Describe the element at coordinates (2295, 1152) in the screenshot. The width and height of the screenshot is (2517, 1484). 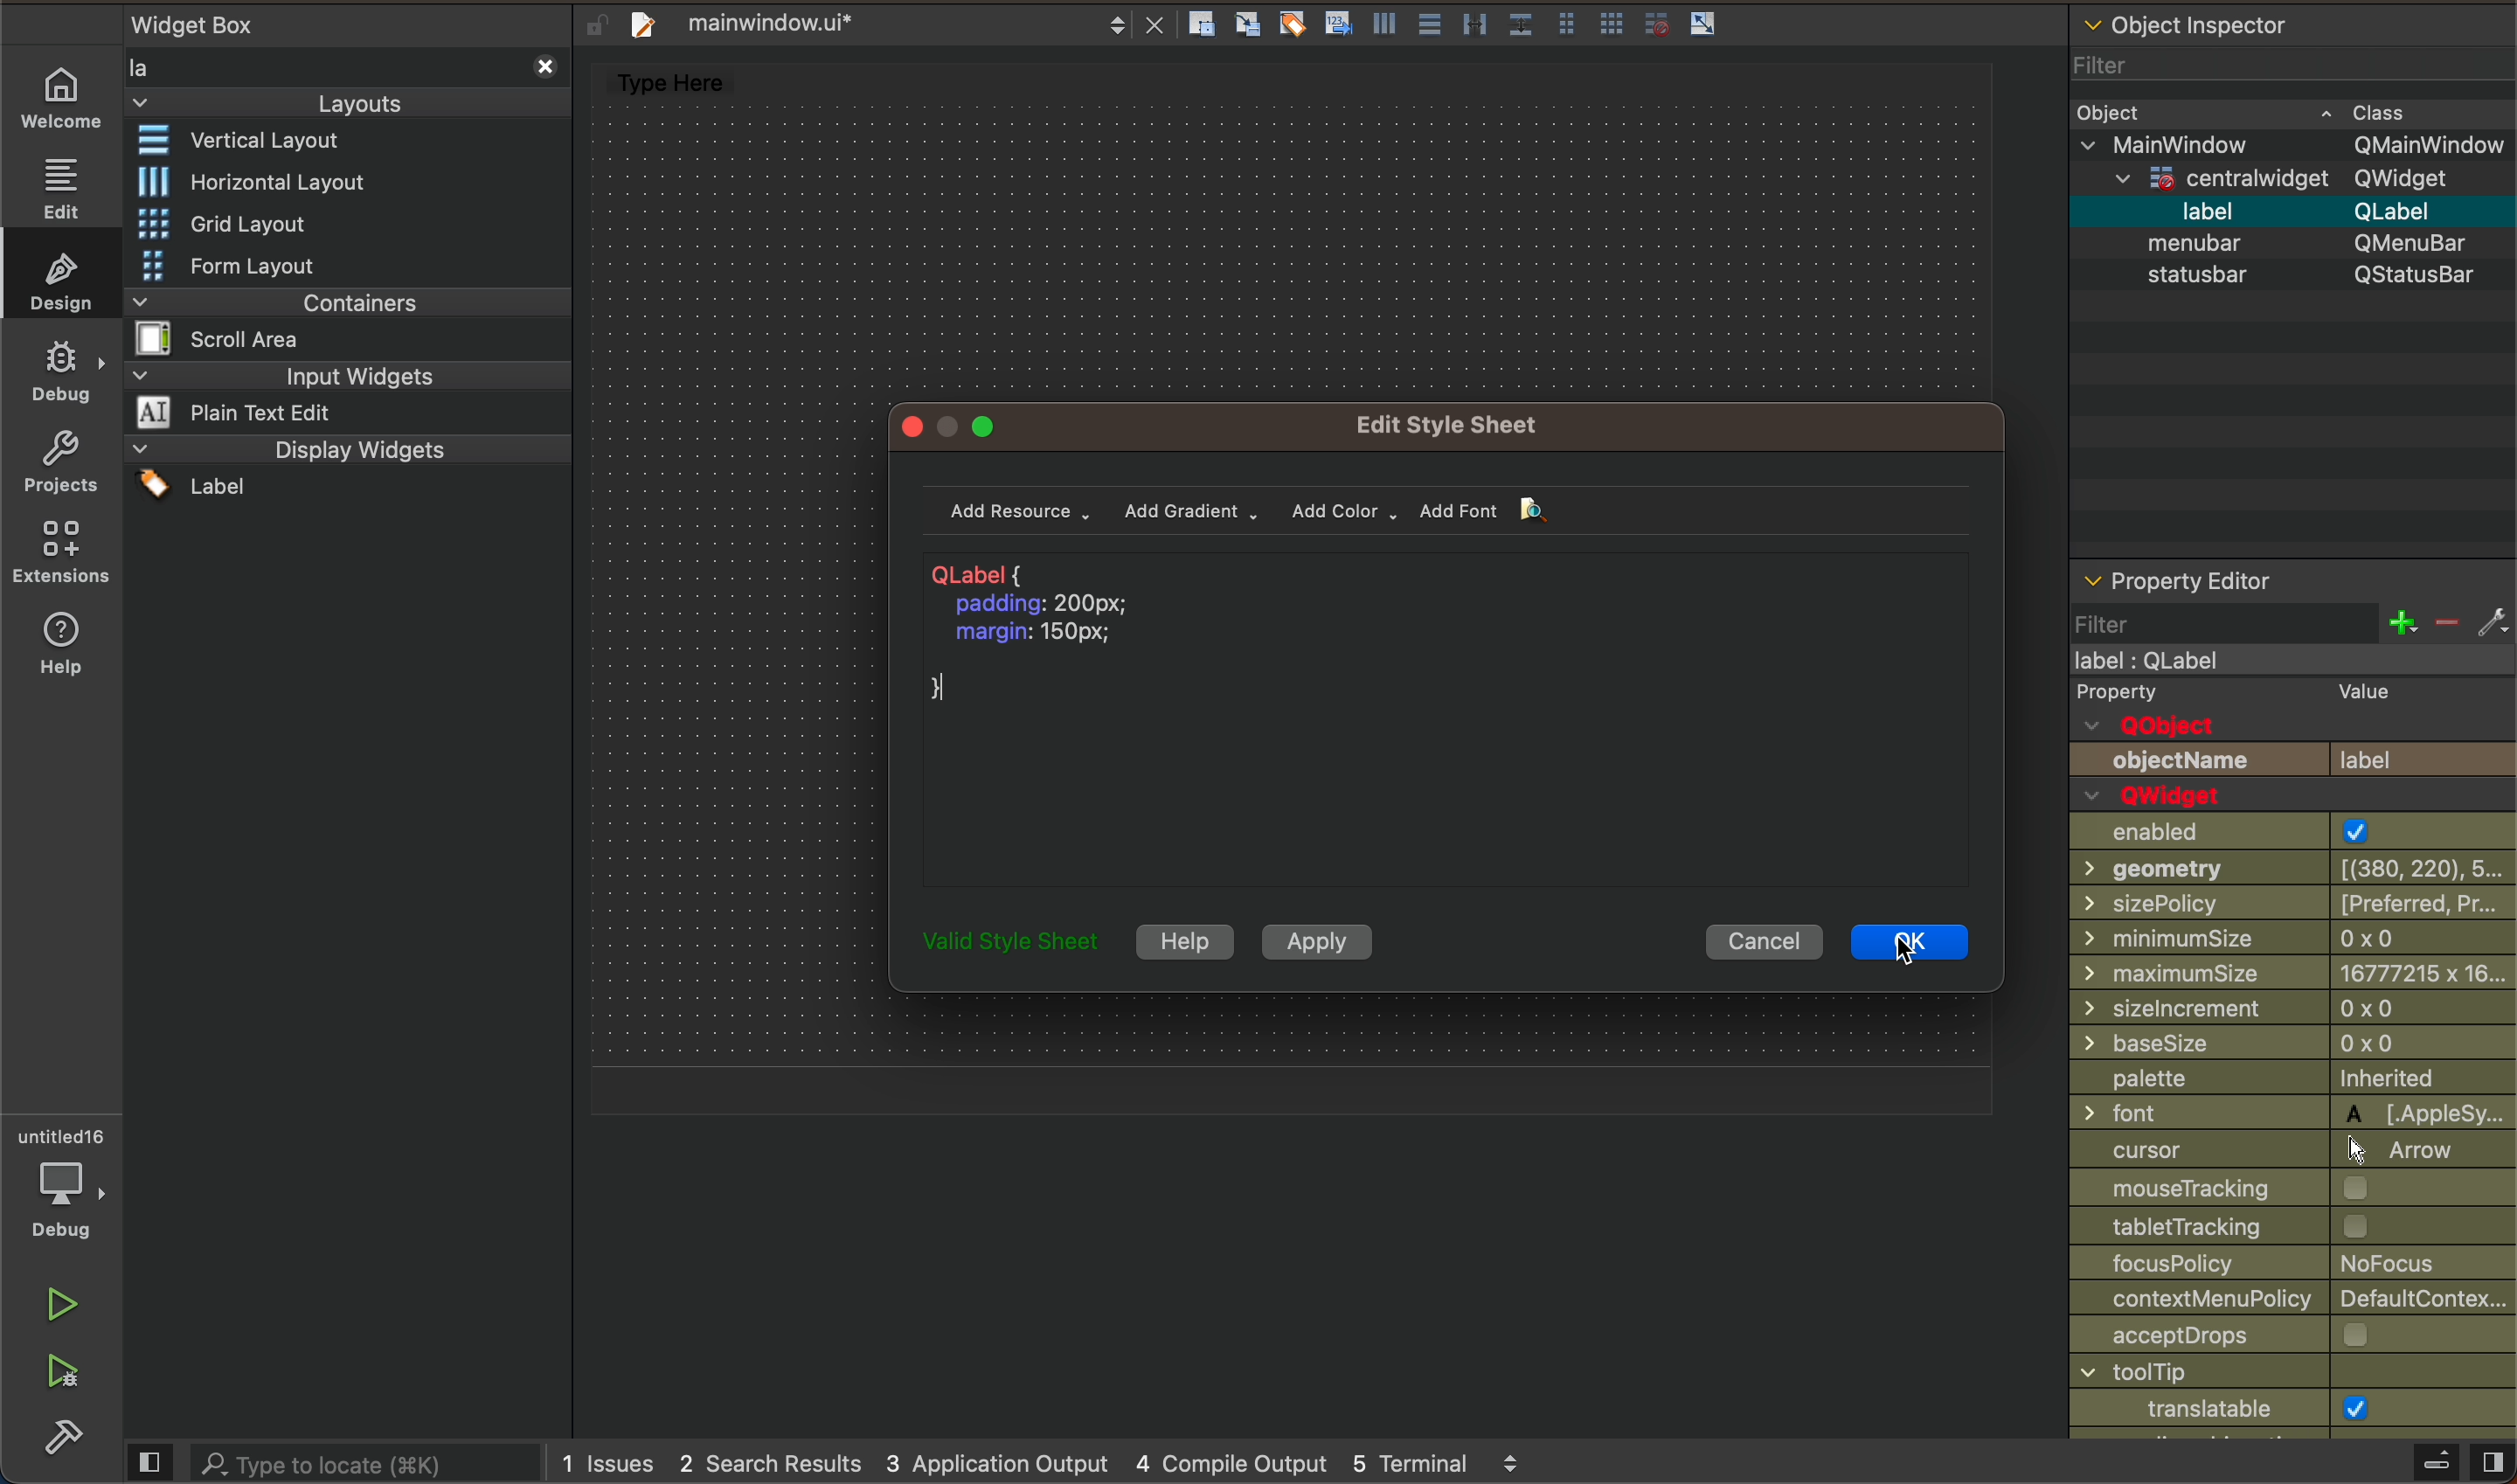
I see `cursor` at that location.